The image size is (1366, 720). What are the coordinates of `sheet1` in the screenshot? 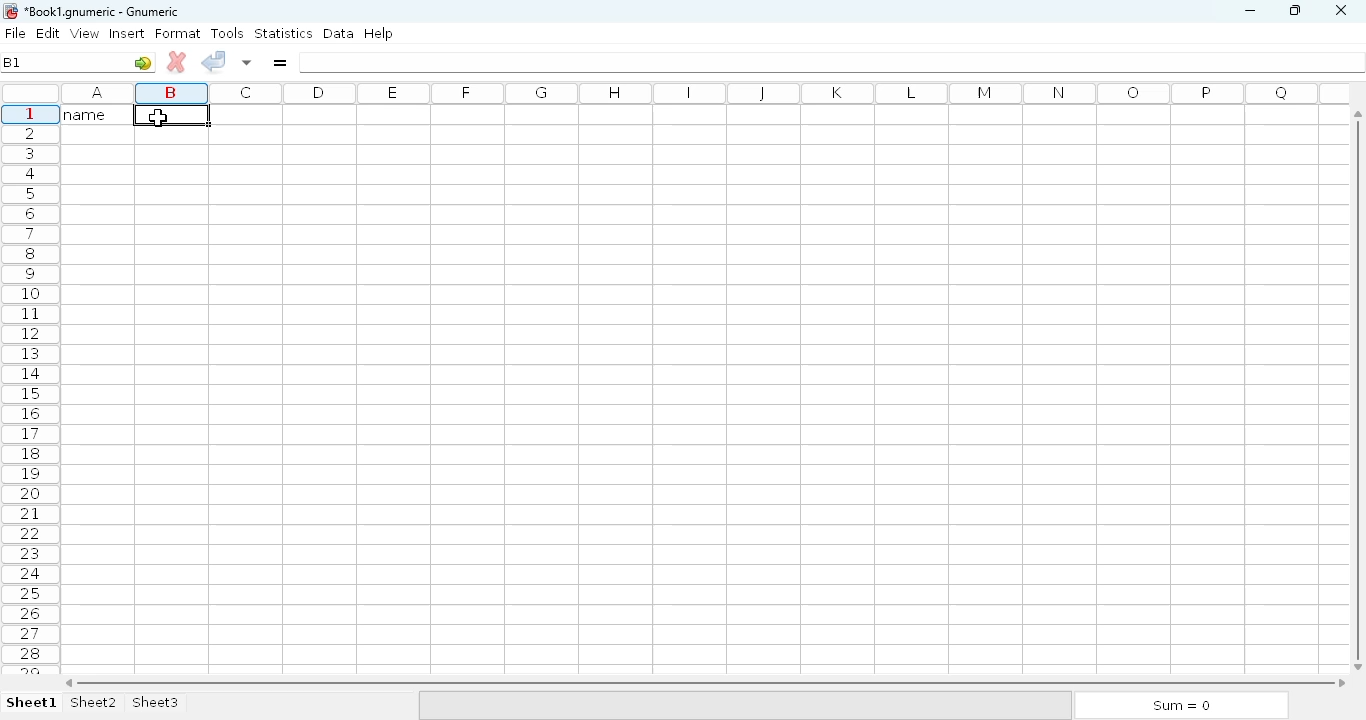 It's located at (32, 703).